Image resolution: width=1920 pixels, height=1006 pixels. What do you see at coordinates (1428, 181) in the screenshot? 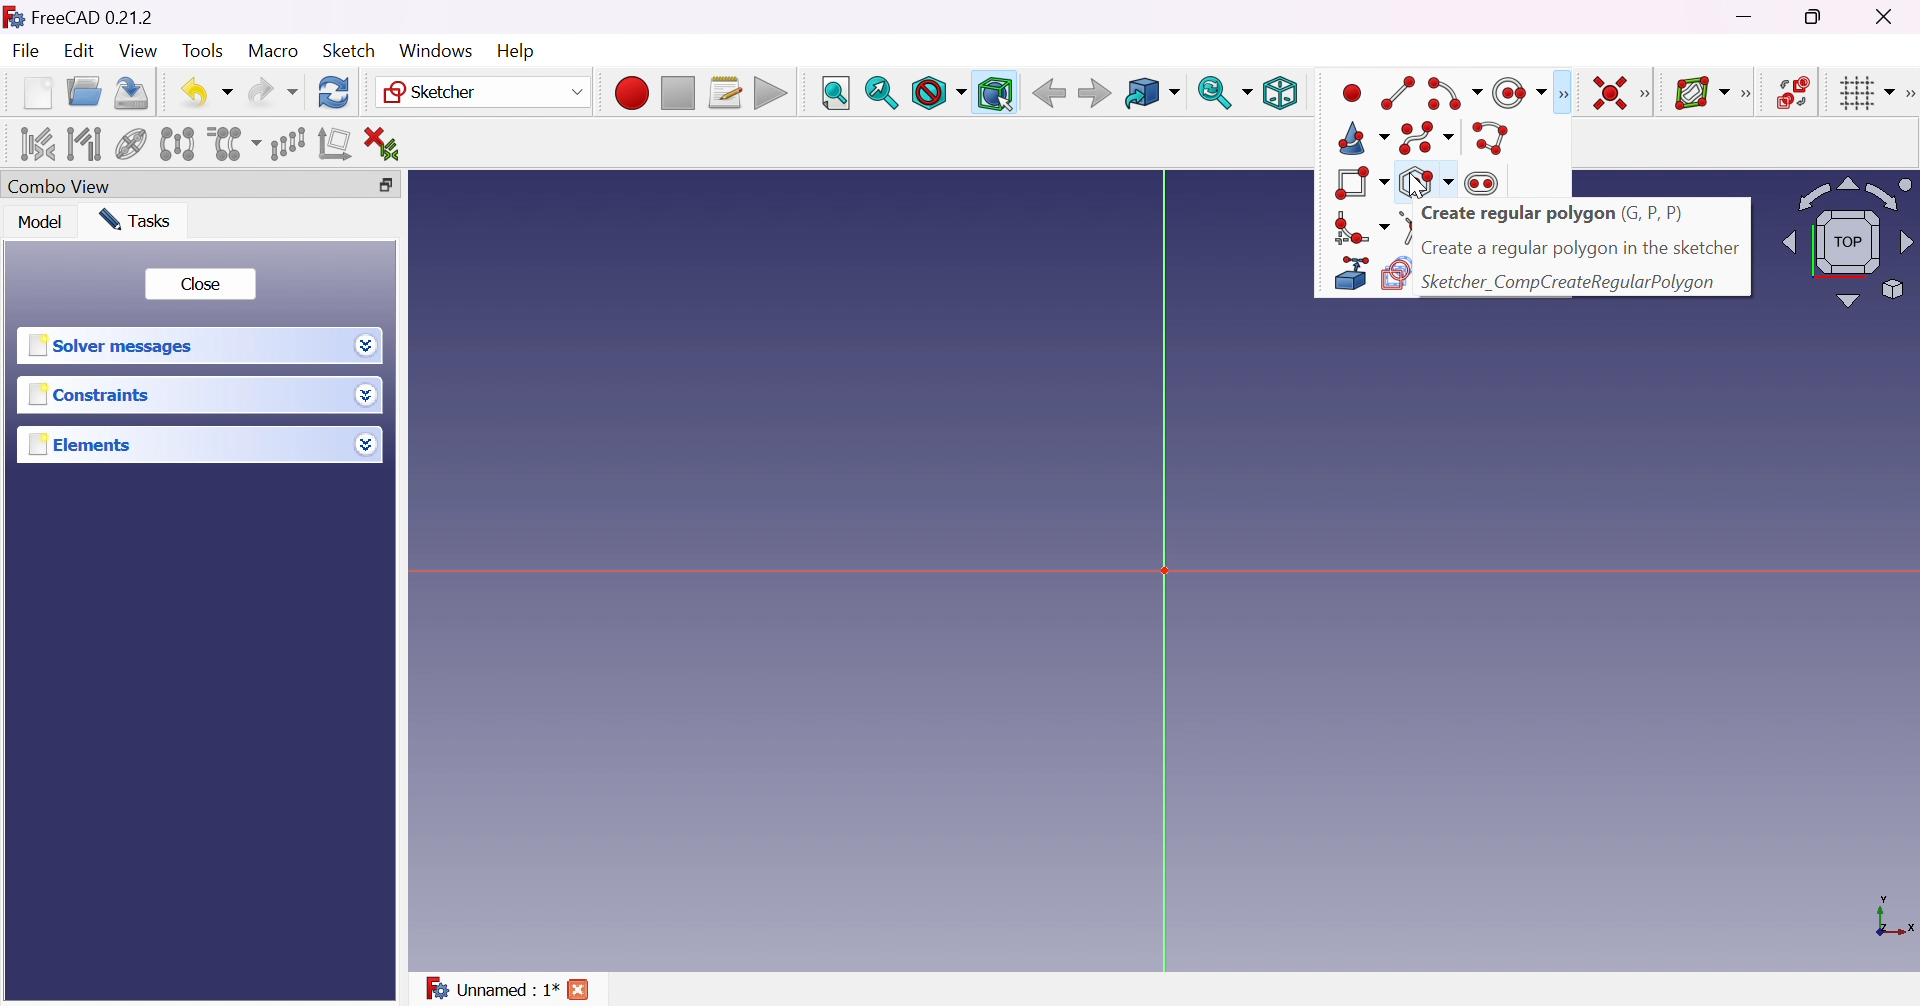
I see `Cursor` at bounding box center [1428, 181].